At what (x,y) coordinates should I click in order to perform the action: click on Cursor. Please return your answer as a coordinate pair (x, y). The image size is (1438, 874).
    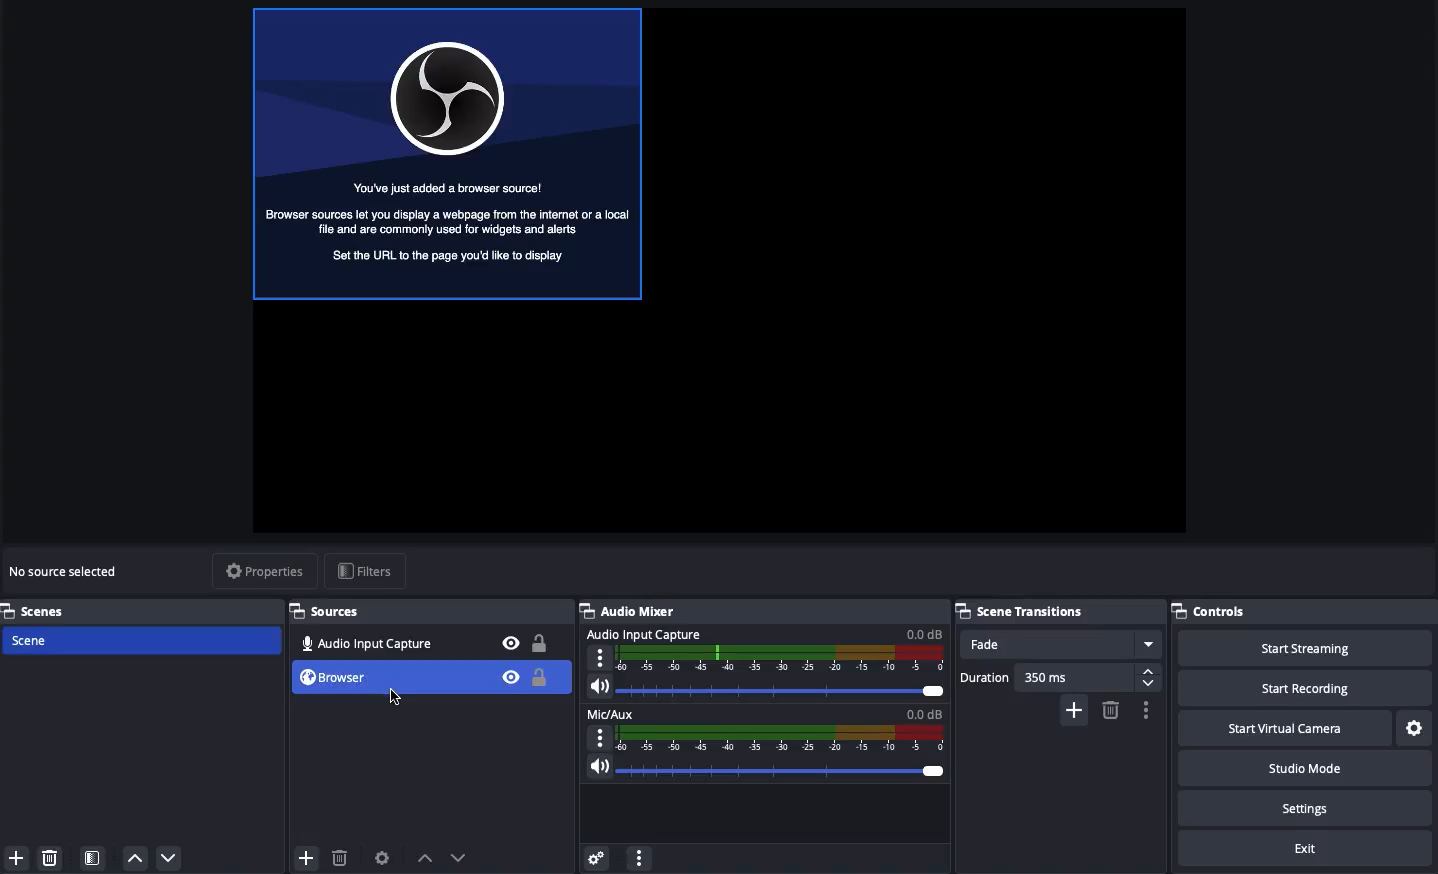
    Looking at the image, I should click on (392, 695).